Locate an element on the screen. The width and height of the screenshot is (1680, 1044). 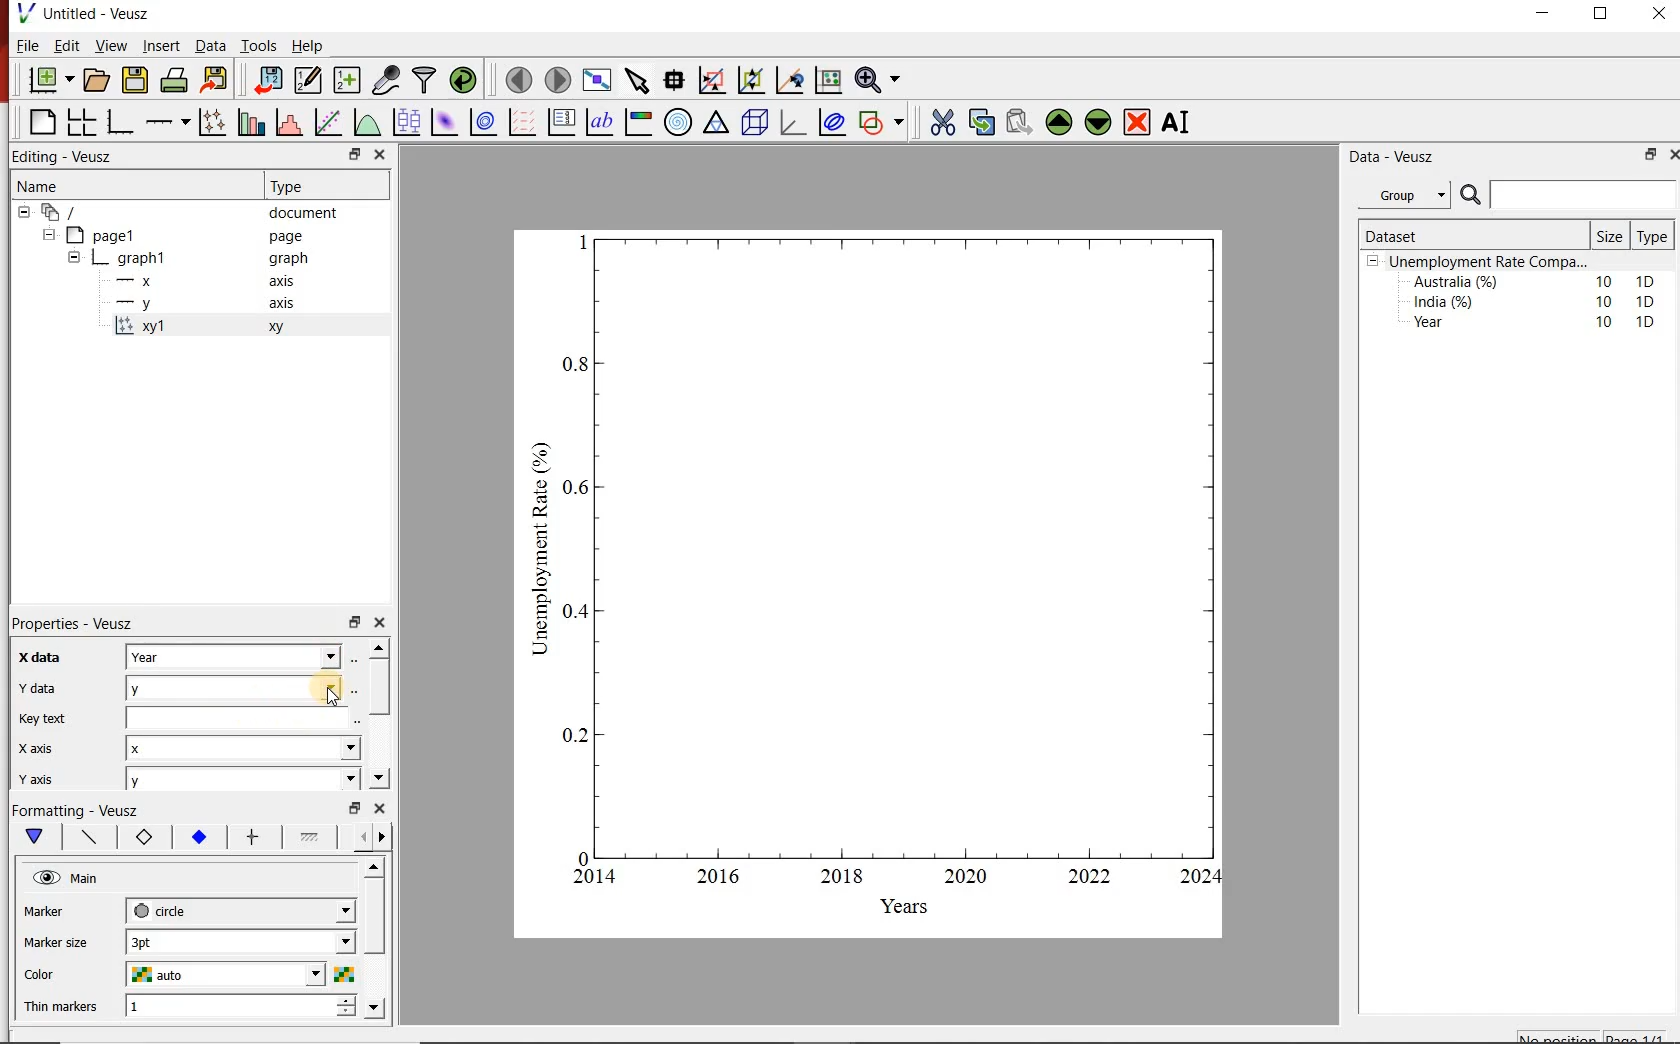
error bar line is located at coordinates (254, 837).